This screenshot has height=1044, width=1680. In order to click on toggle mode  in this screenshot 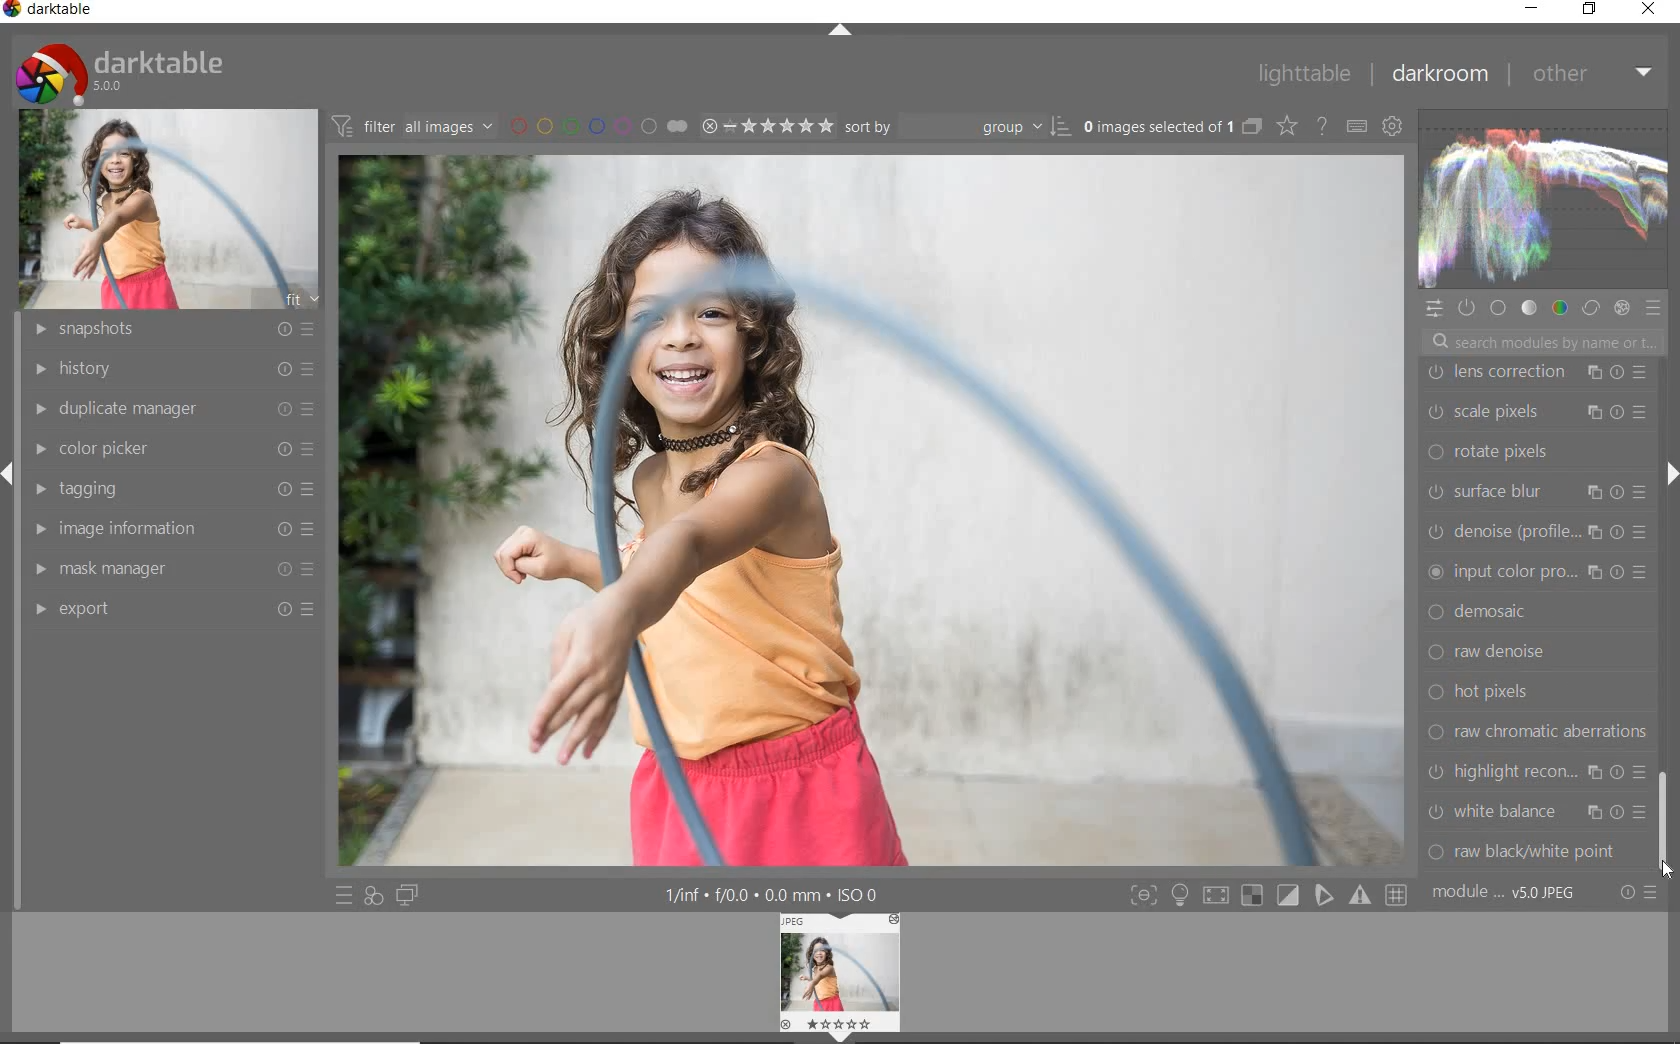, I will do `click(1255, 897)`.